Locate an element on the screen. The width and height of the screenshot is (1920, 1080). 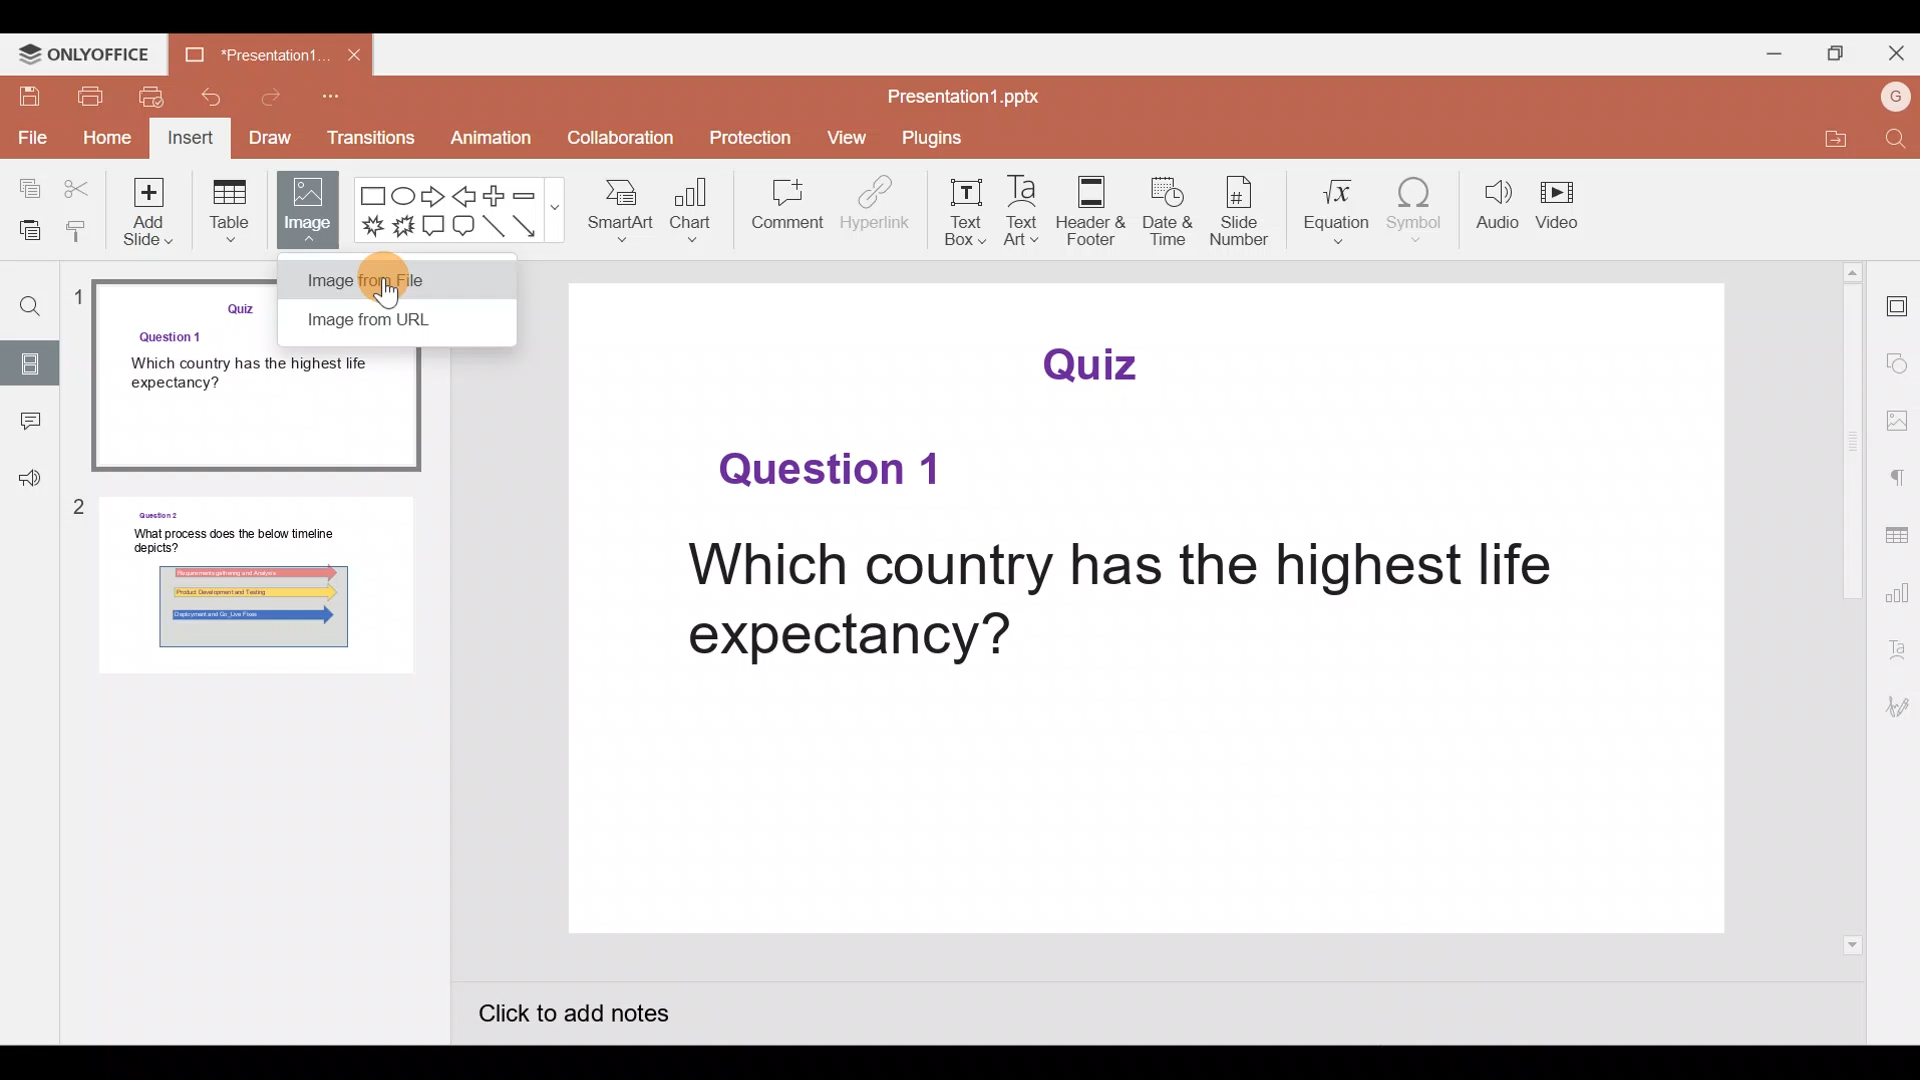
Protection is located at coordinates (750, 137).